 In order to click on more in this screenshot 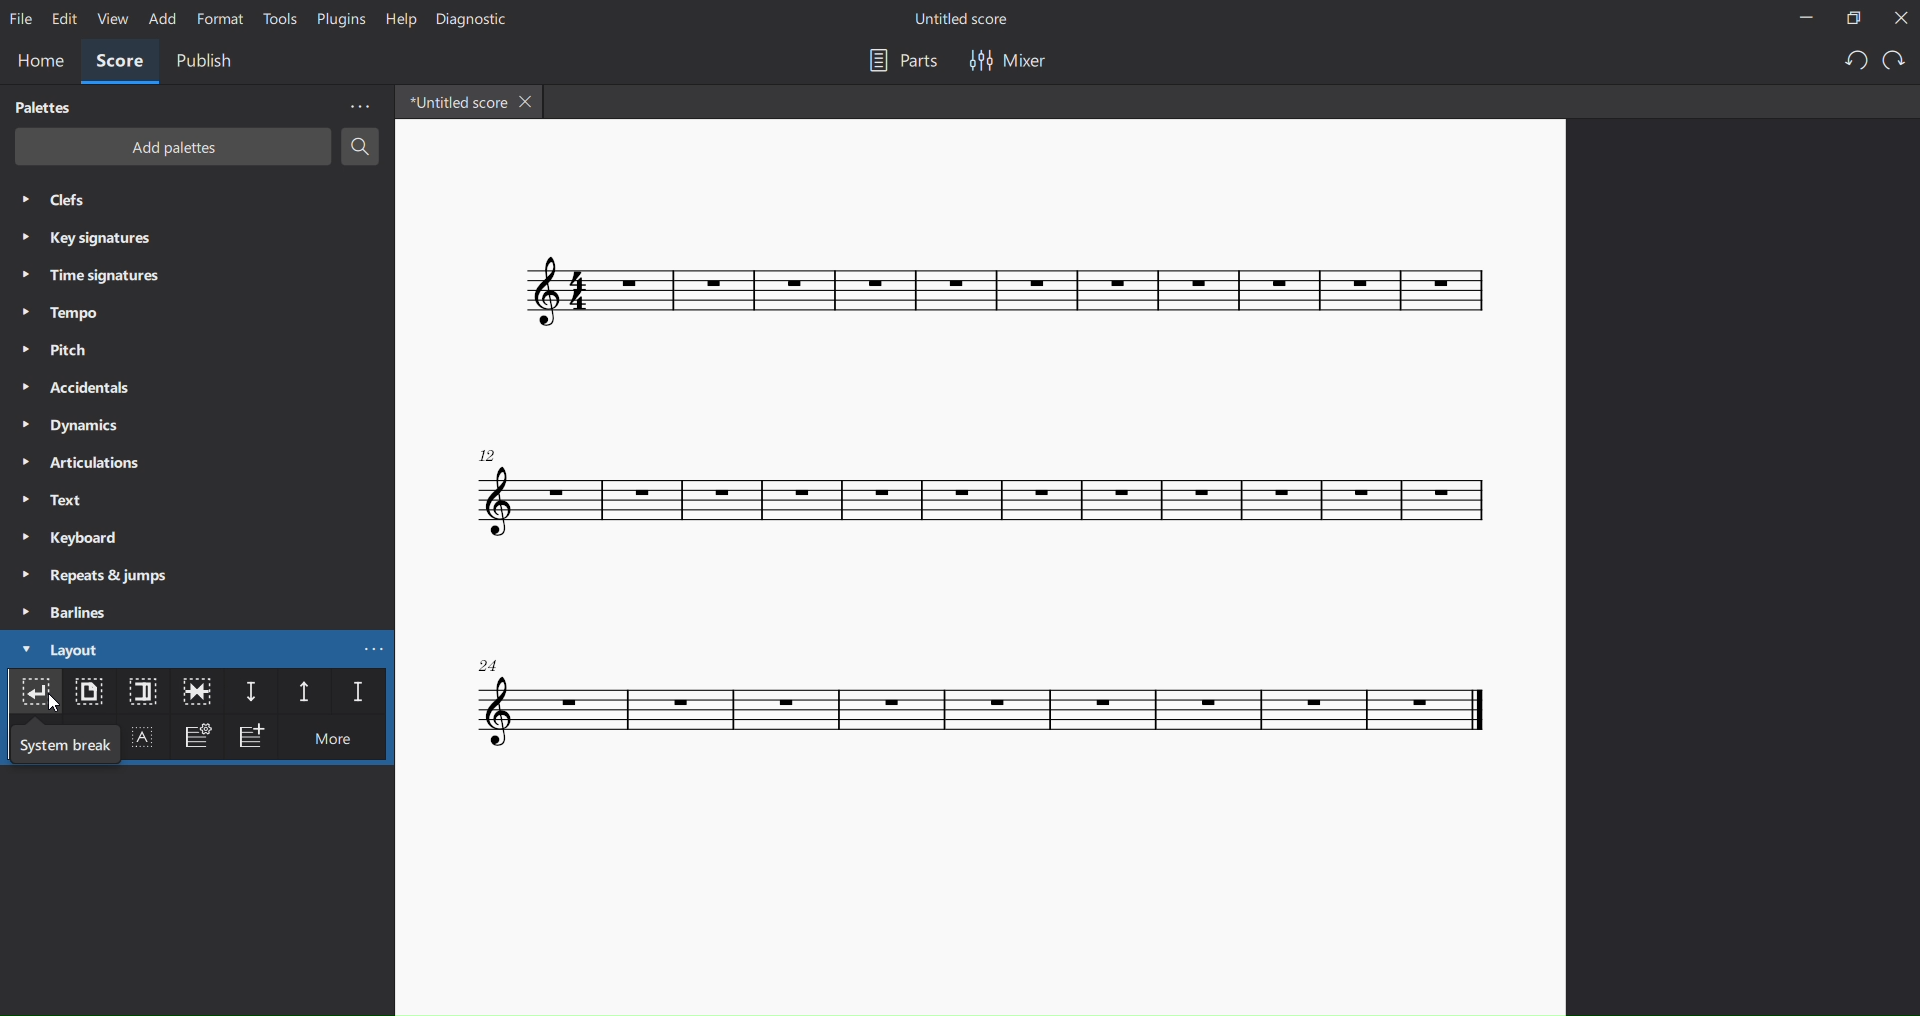, I will do `click(341, 742)`.